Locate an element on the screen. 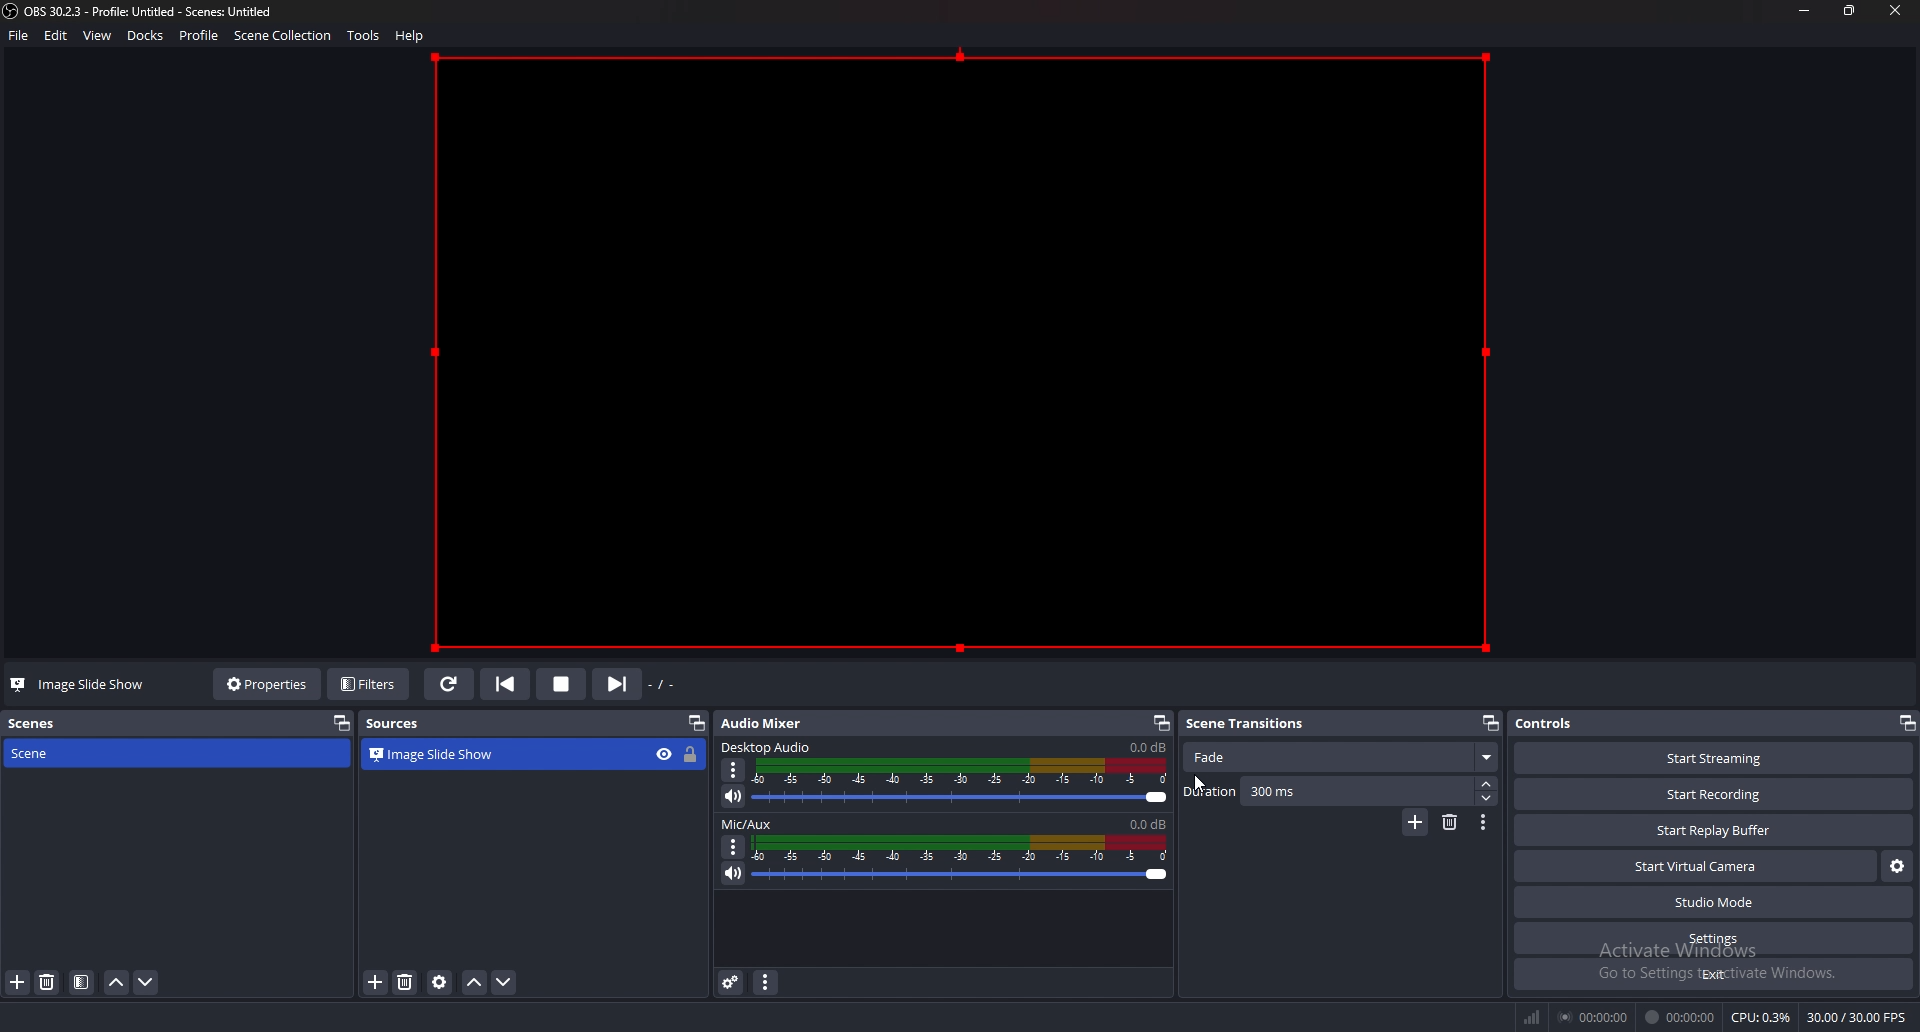 Image resolution: width=1920 pixels, height=1032 pixels. source properties is located at coordinates (440, 982).